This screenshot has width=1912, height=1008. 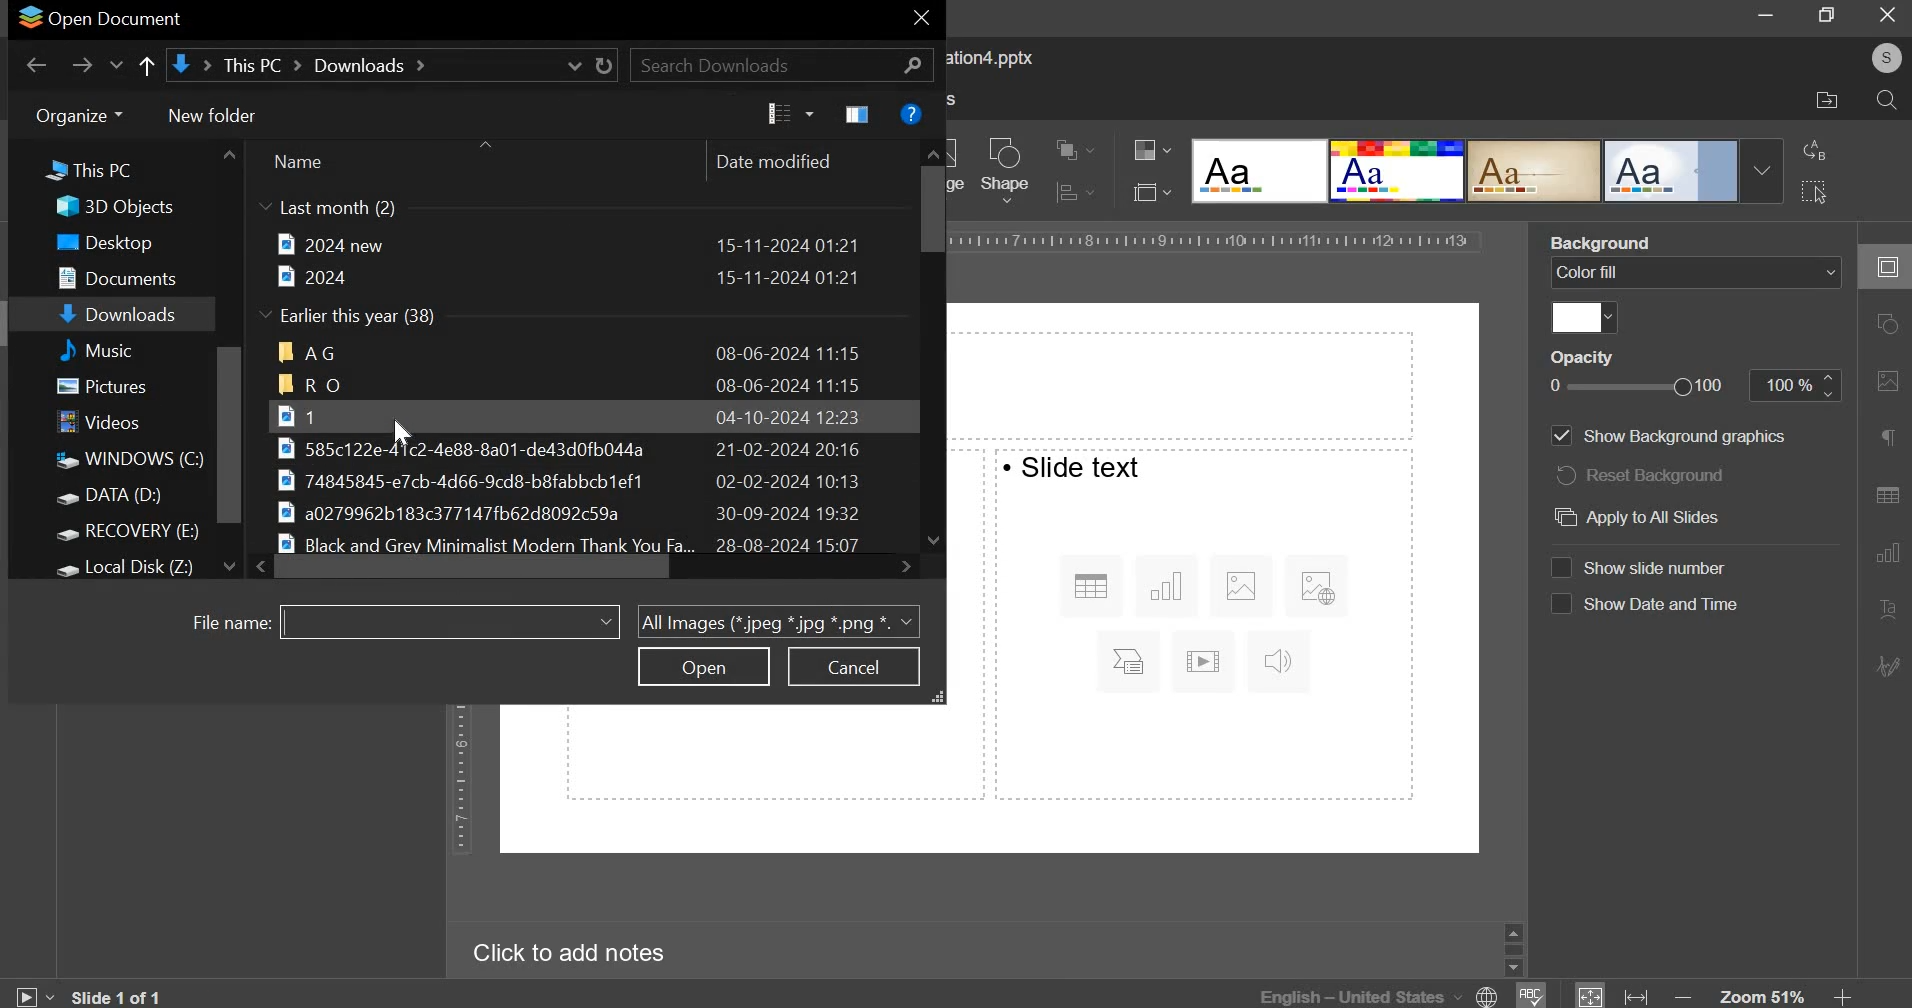 What do you see at coordinates (1399, 172) in the screenshot?
I see `design` at bounding box center [1399, 172].